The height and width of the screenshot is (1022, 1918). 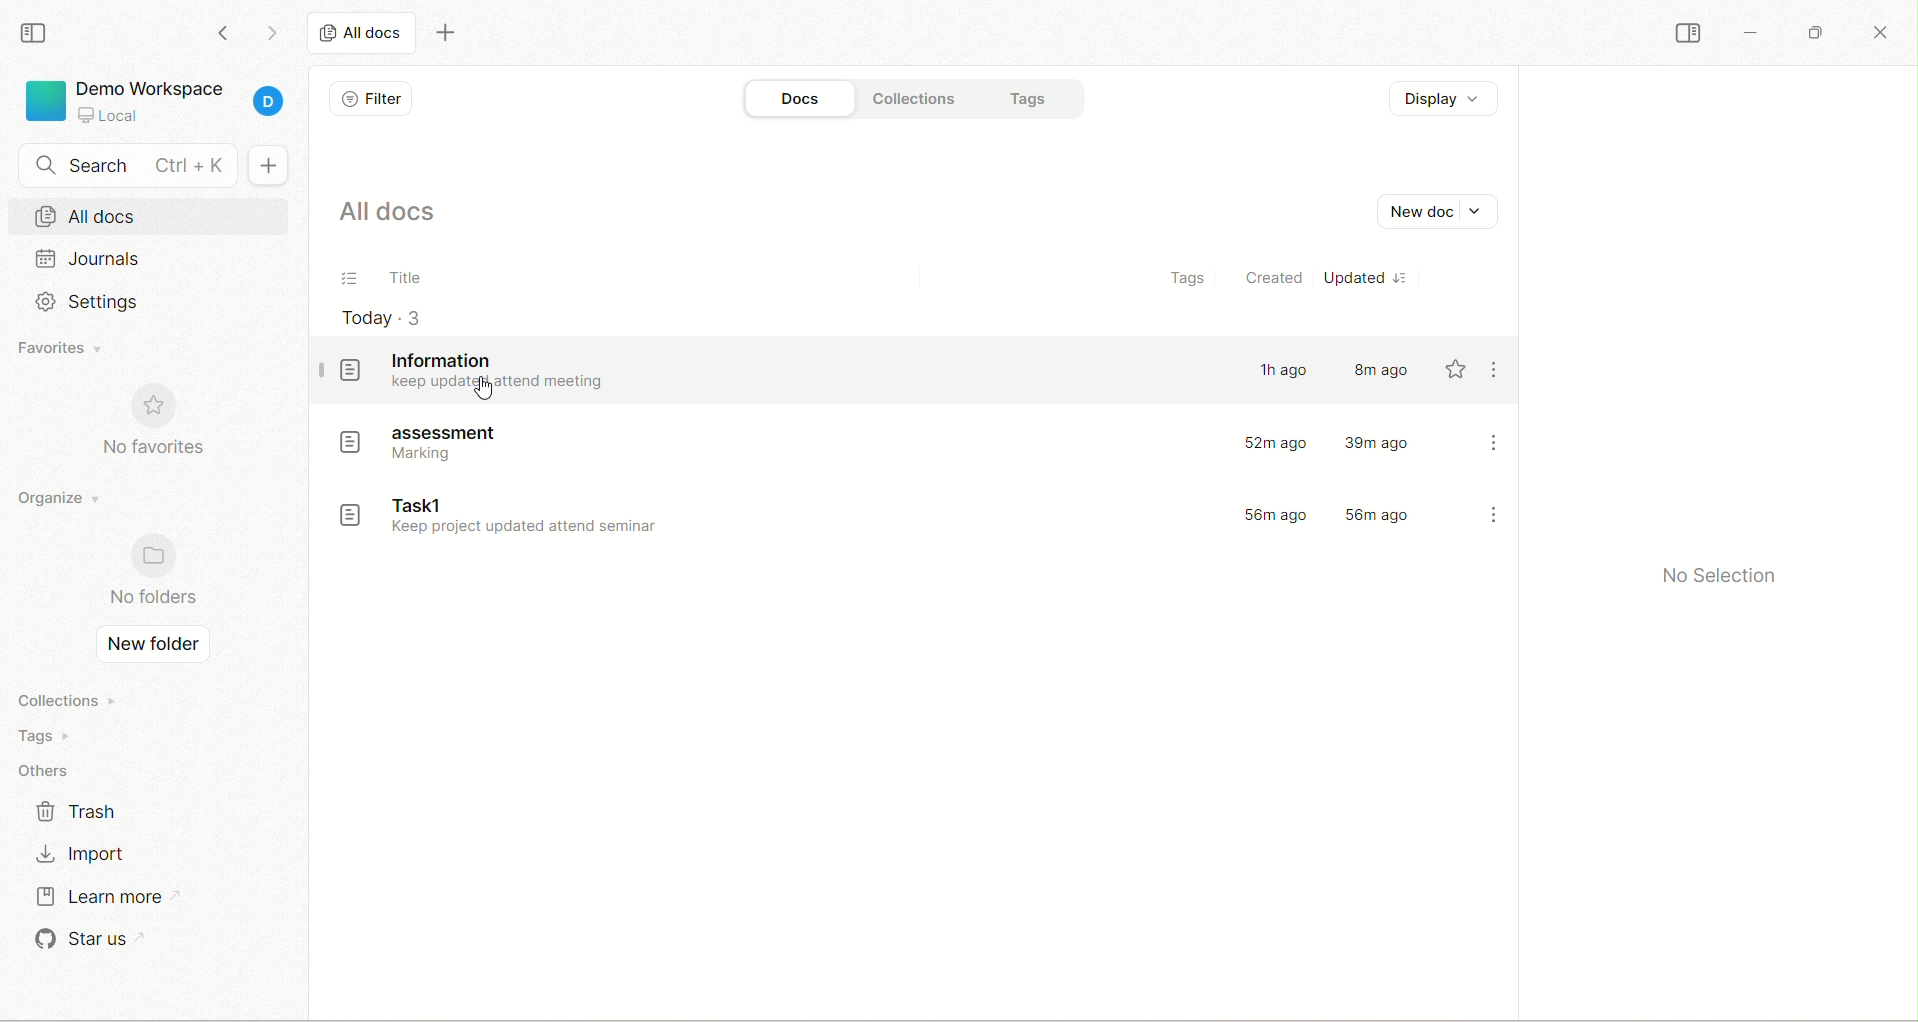 I want to click on tags, so click(x=55, y=733).